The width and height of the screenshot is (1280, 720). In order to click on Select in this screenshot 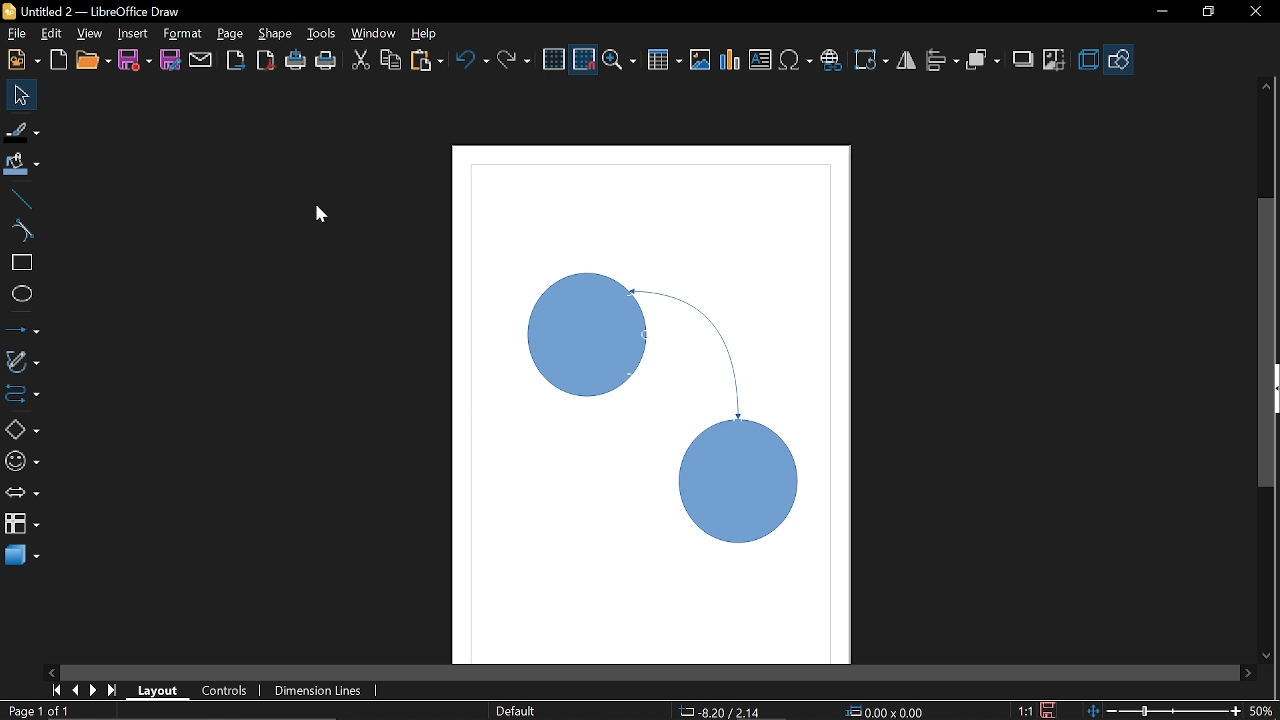, I will do `click(22, 95)`.